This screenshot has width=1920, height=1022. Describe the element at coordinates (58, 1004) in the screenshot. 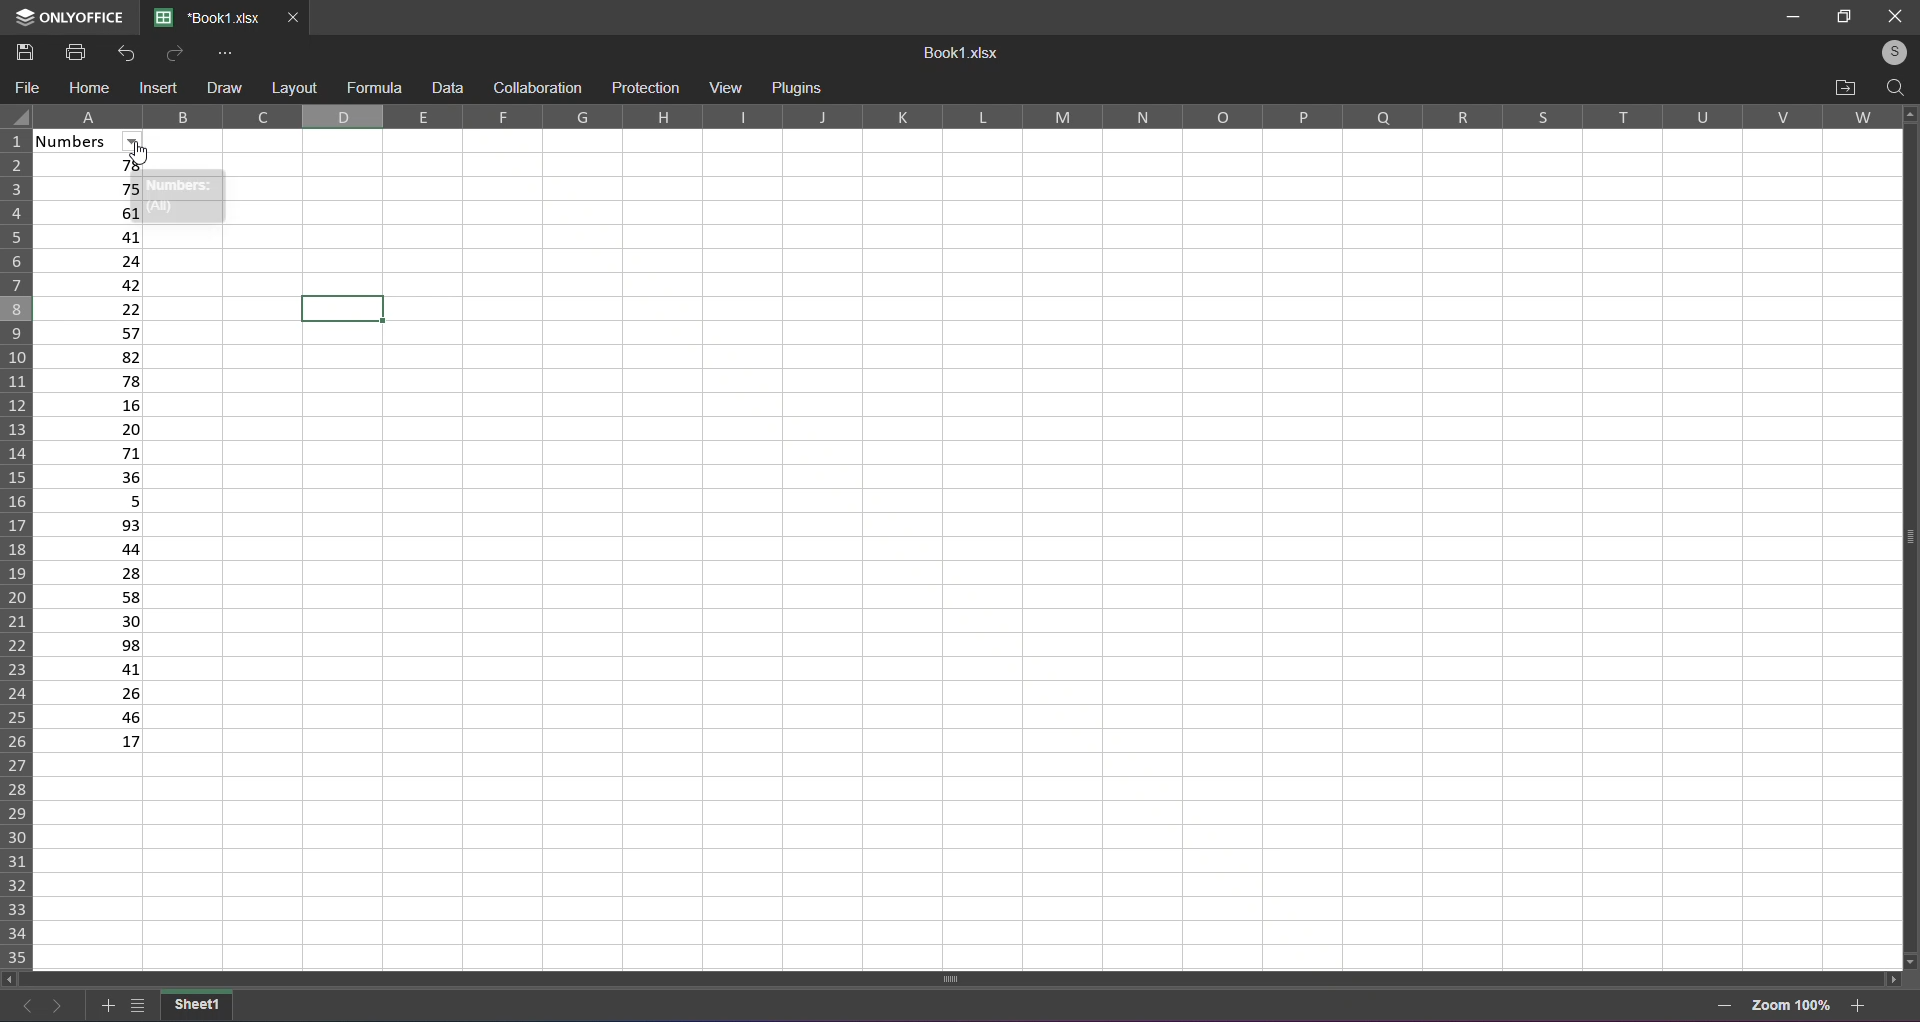

I see `next` at that location.